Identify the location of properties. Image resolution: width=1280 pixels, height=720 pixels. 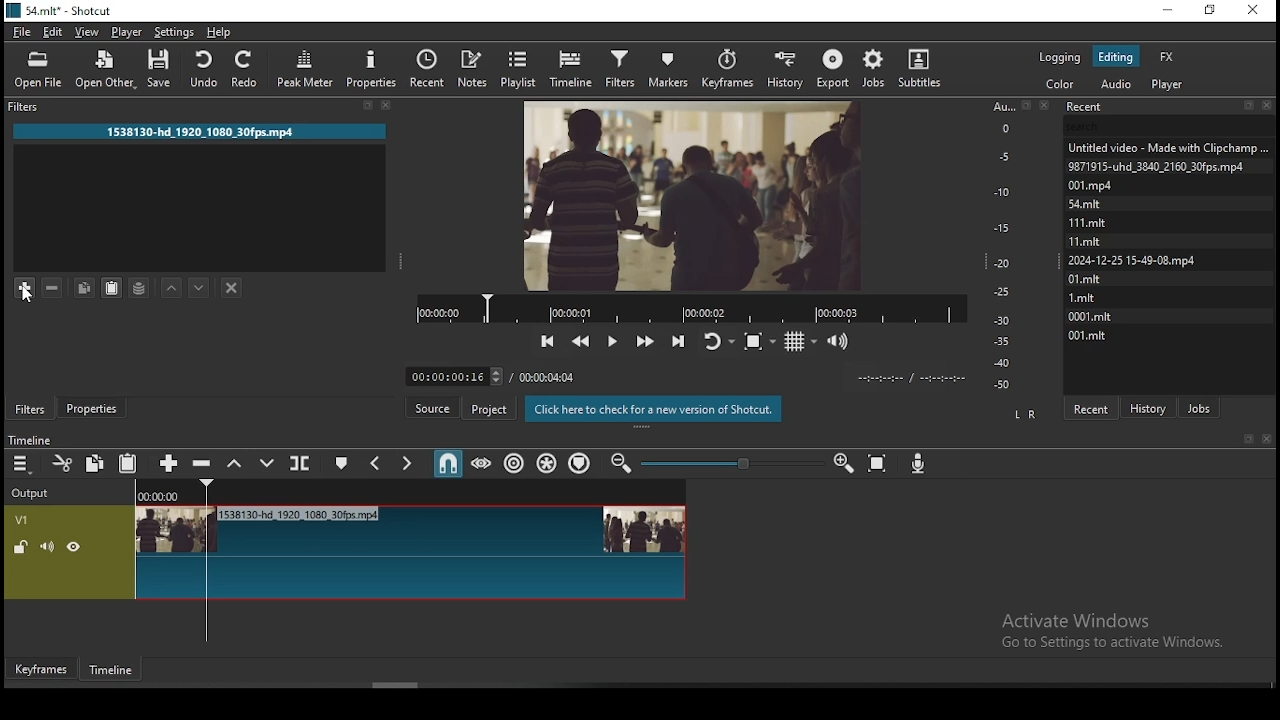
(372, 69).